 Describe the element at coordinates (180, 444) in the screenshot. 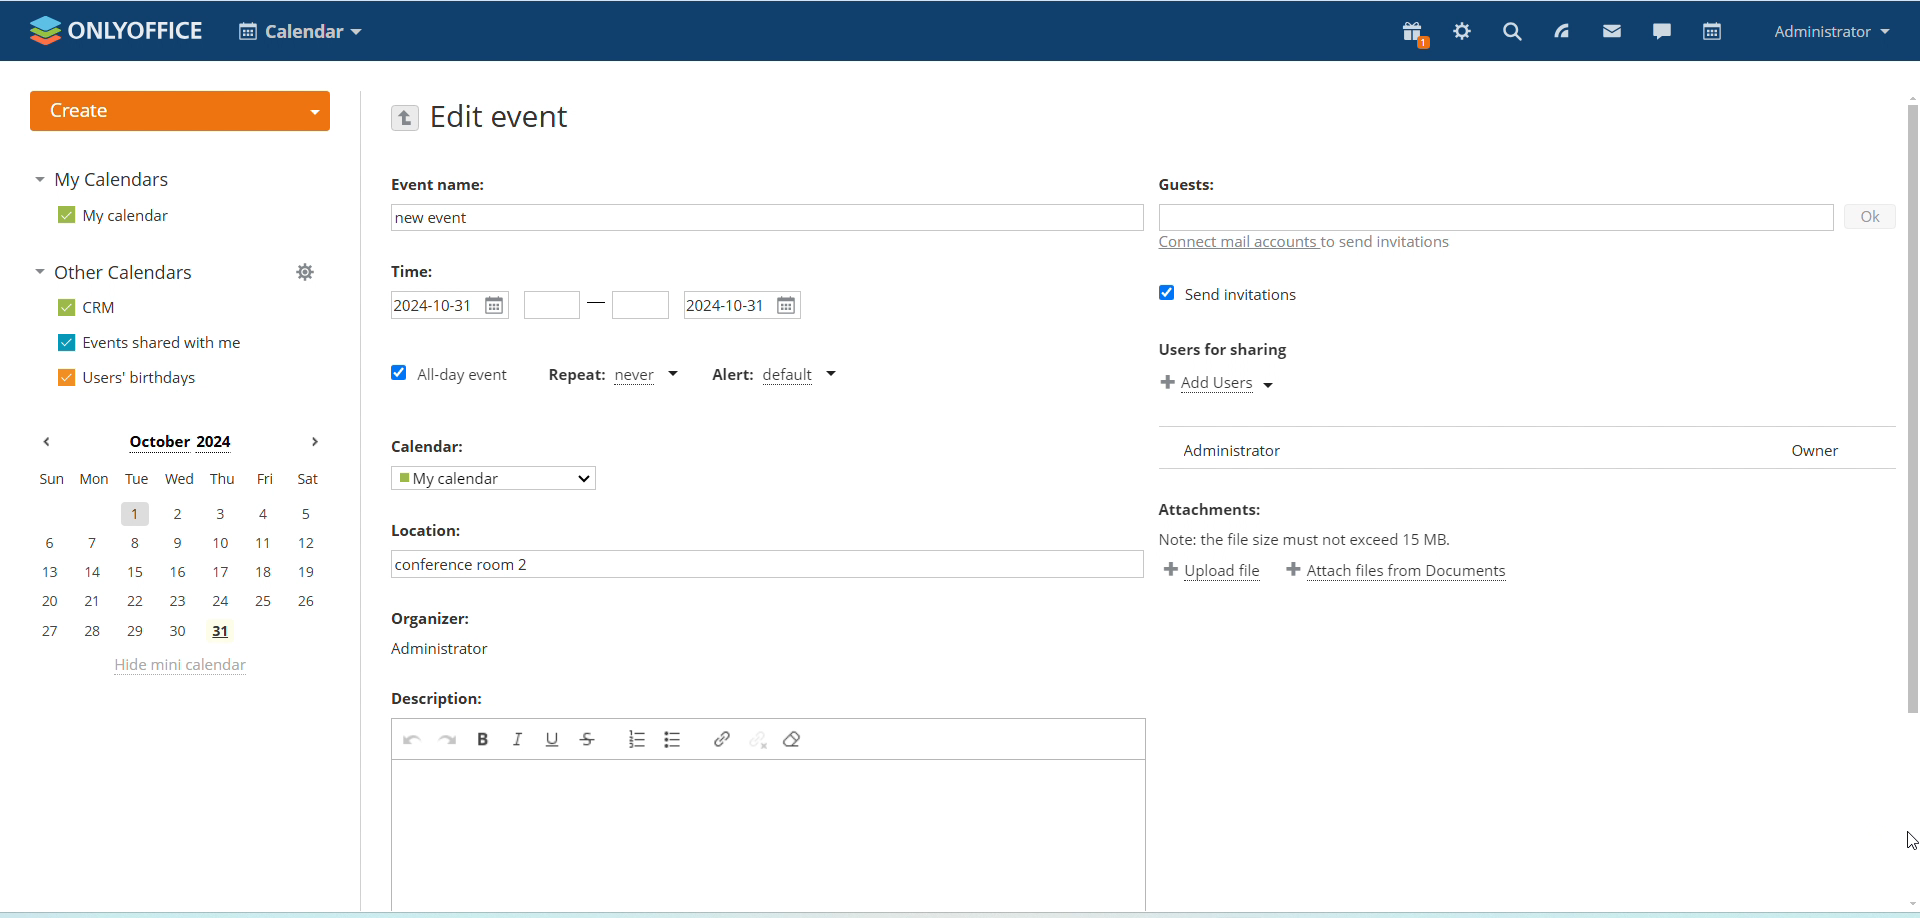

I see `month on display` at that location.